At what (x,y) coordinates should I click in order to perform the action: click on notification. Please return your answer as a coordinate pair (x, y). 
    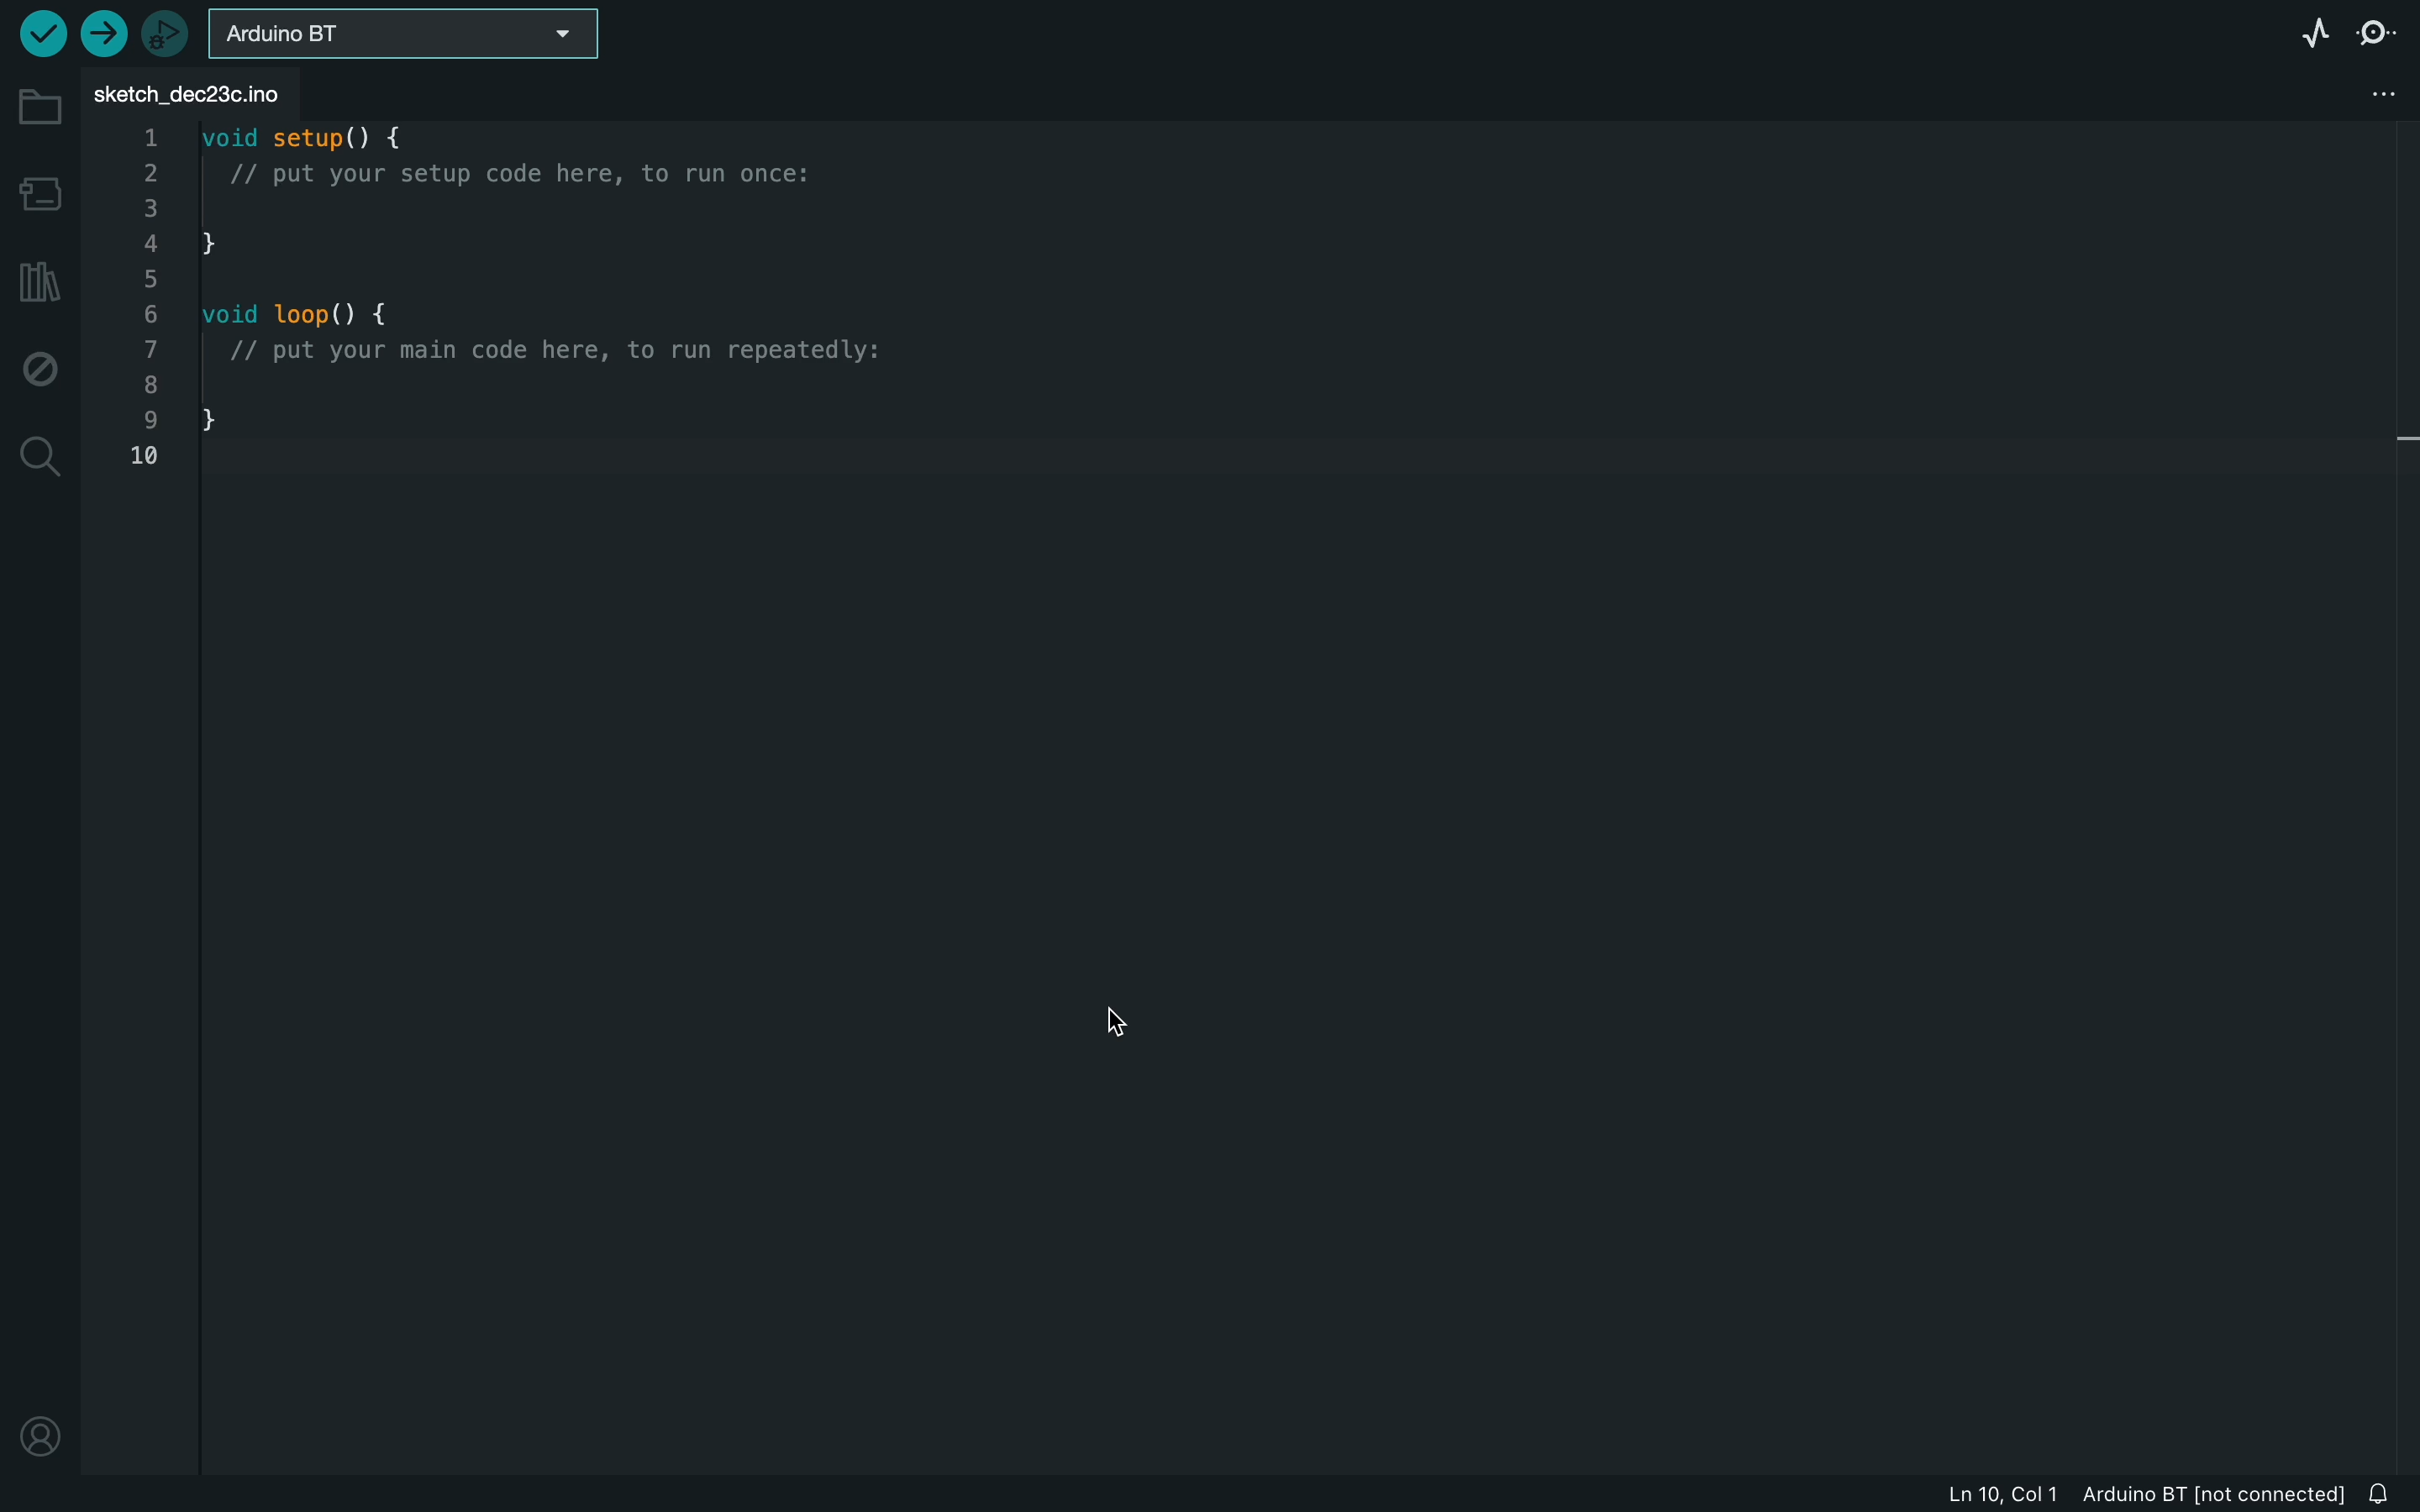
    Looking at the image, I should click on (2388, 1495).